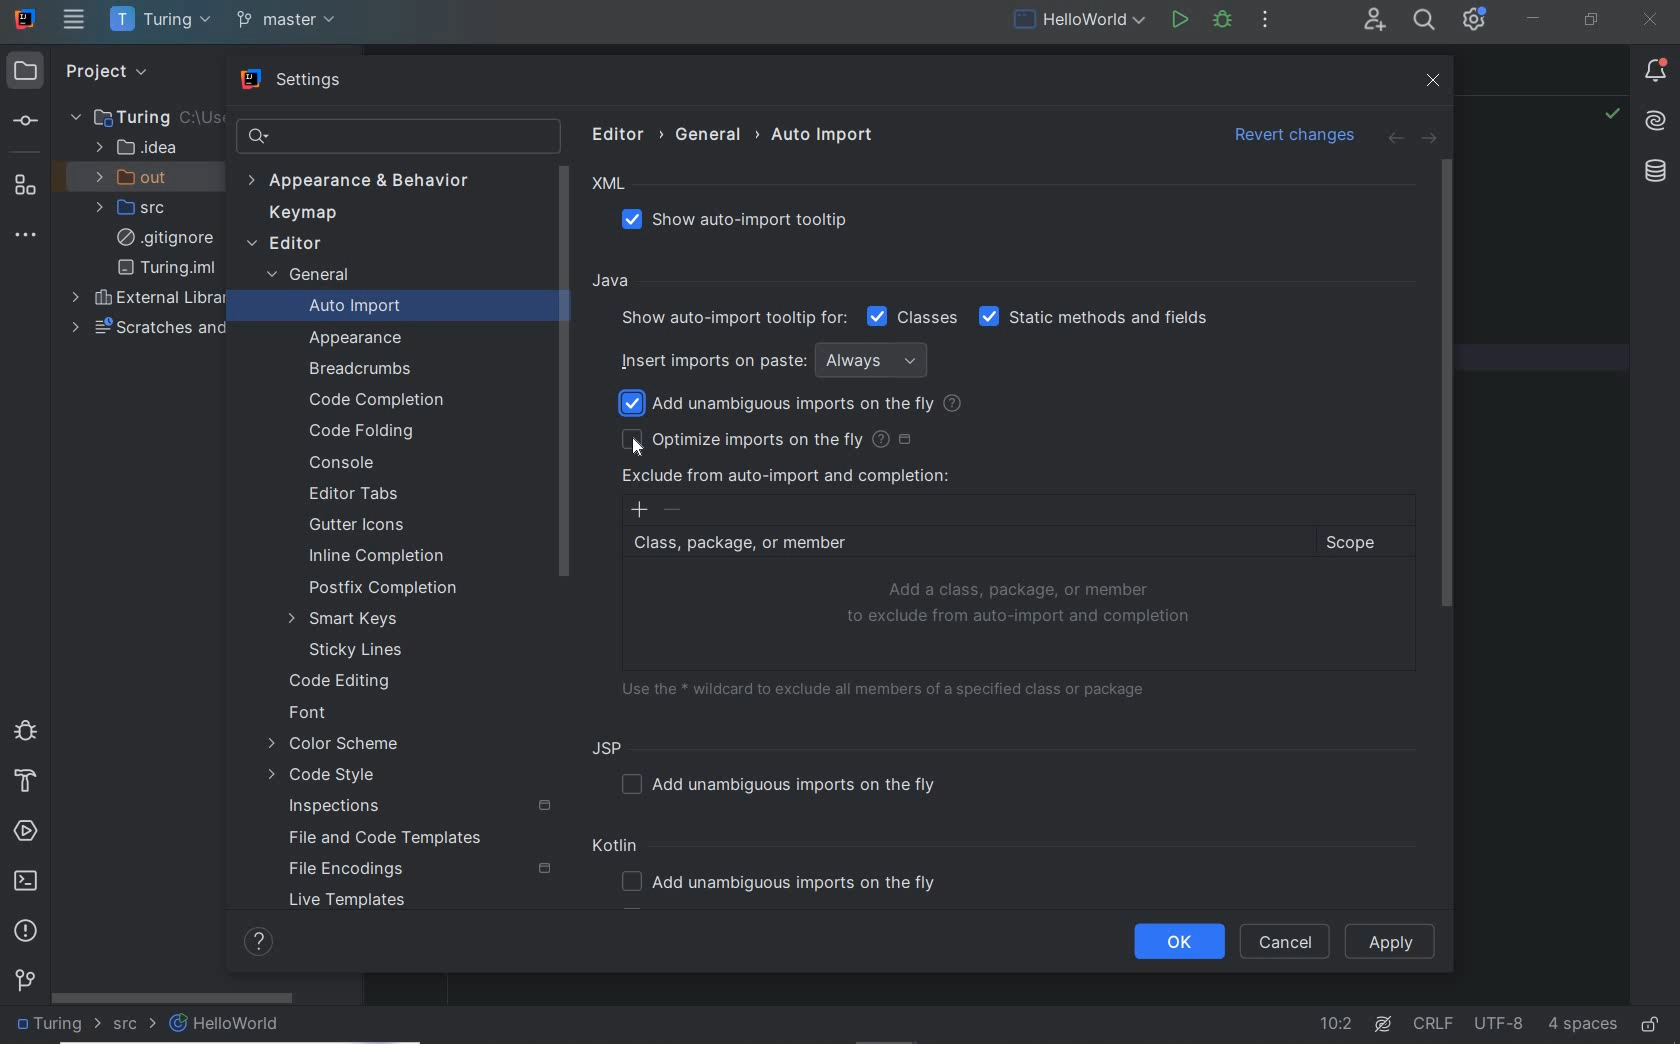 This screenshot has width=1680, height=1044. Describe the element at coordinates (1285, 942) in the screenshot. I see `CANCEL` at that location.